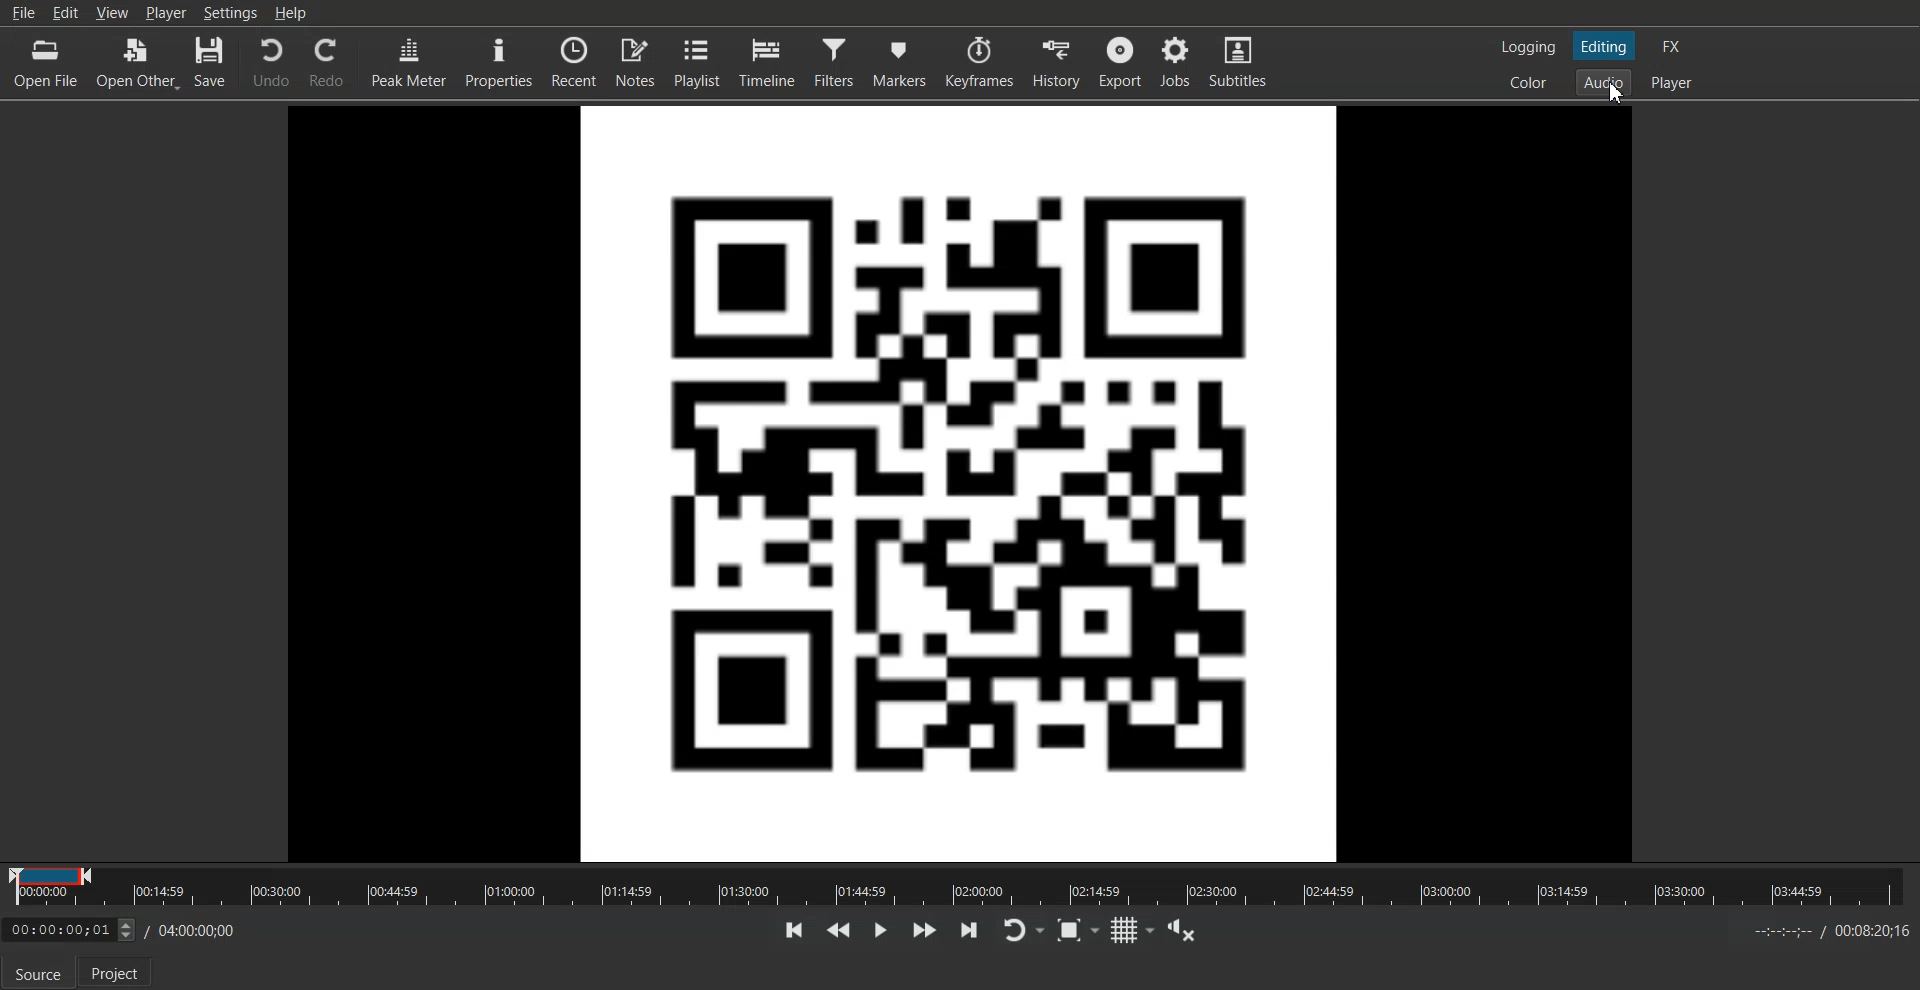  I want to click on Notes, so click(636, 63).